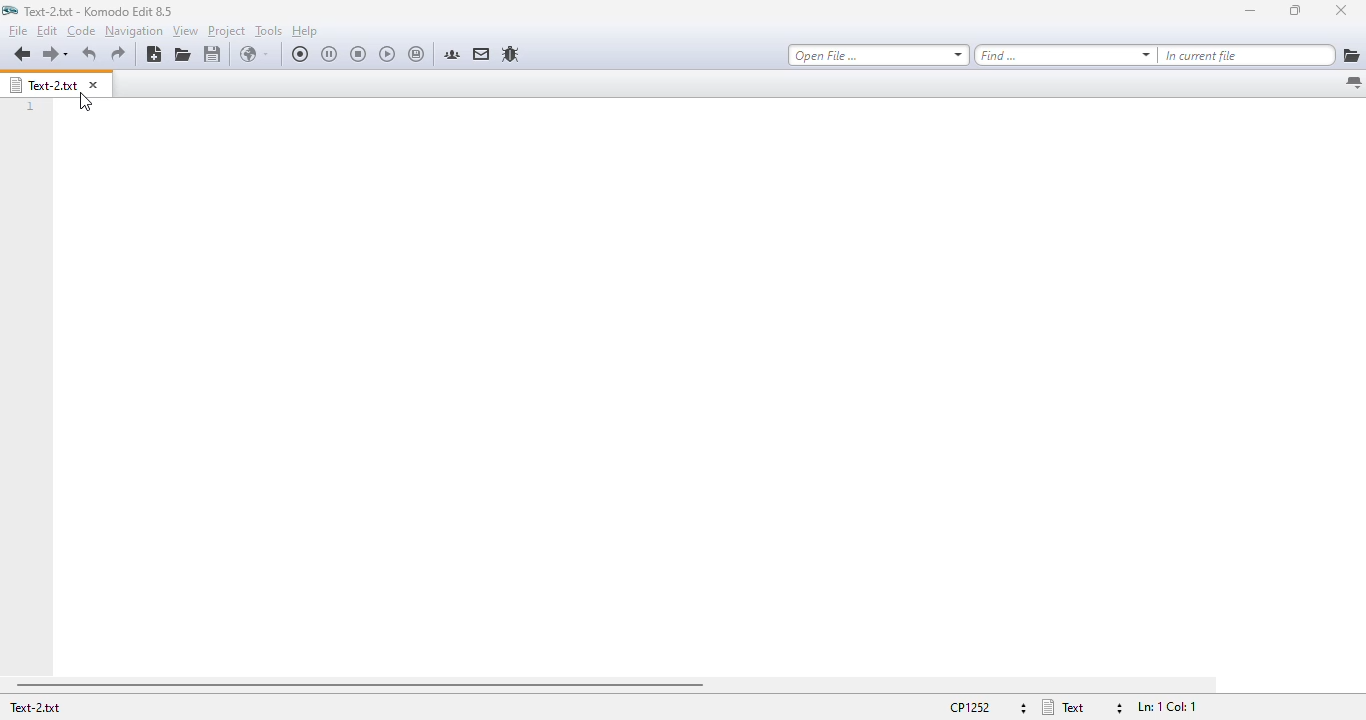 The width and height of the screenshot is (1366, 720). What do you see at coordinates (388, 55) in the screenshot?
I see `play last macro` at bounding box center [388, 55].